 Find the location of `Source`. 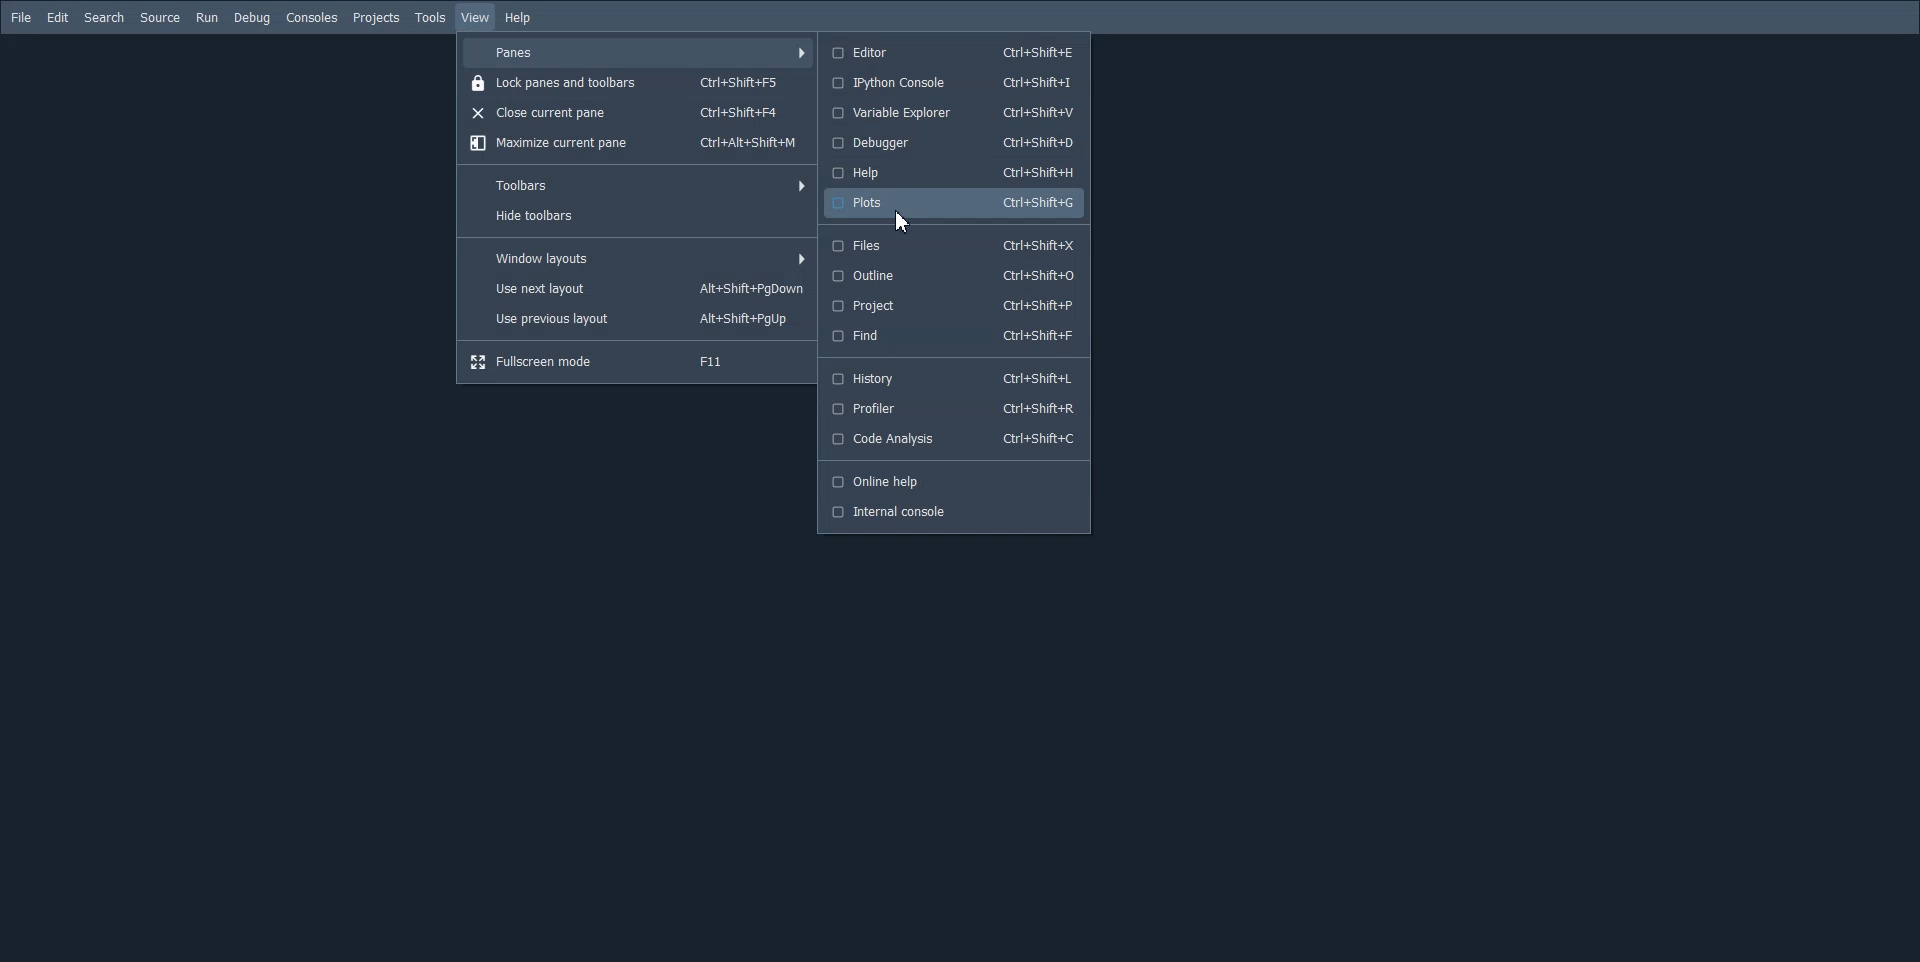

Source is located at coordinates (160, 17).